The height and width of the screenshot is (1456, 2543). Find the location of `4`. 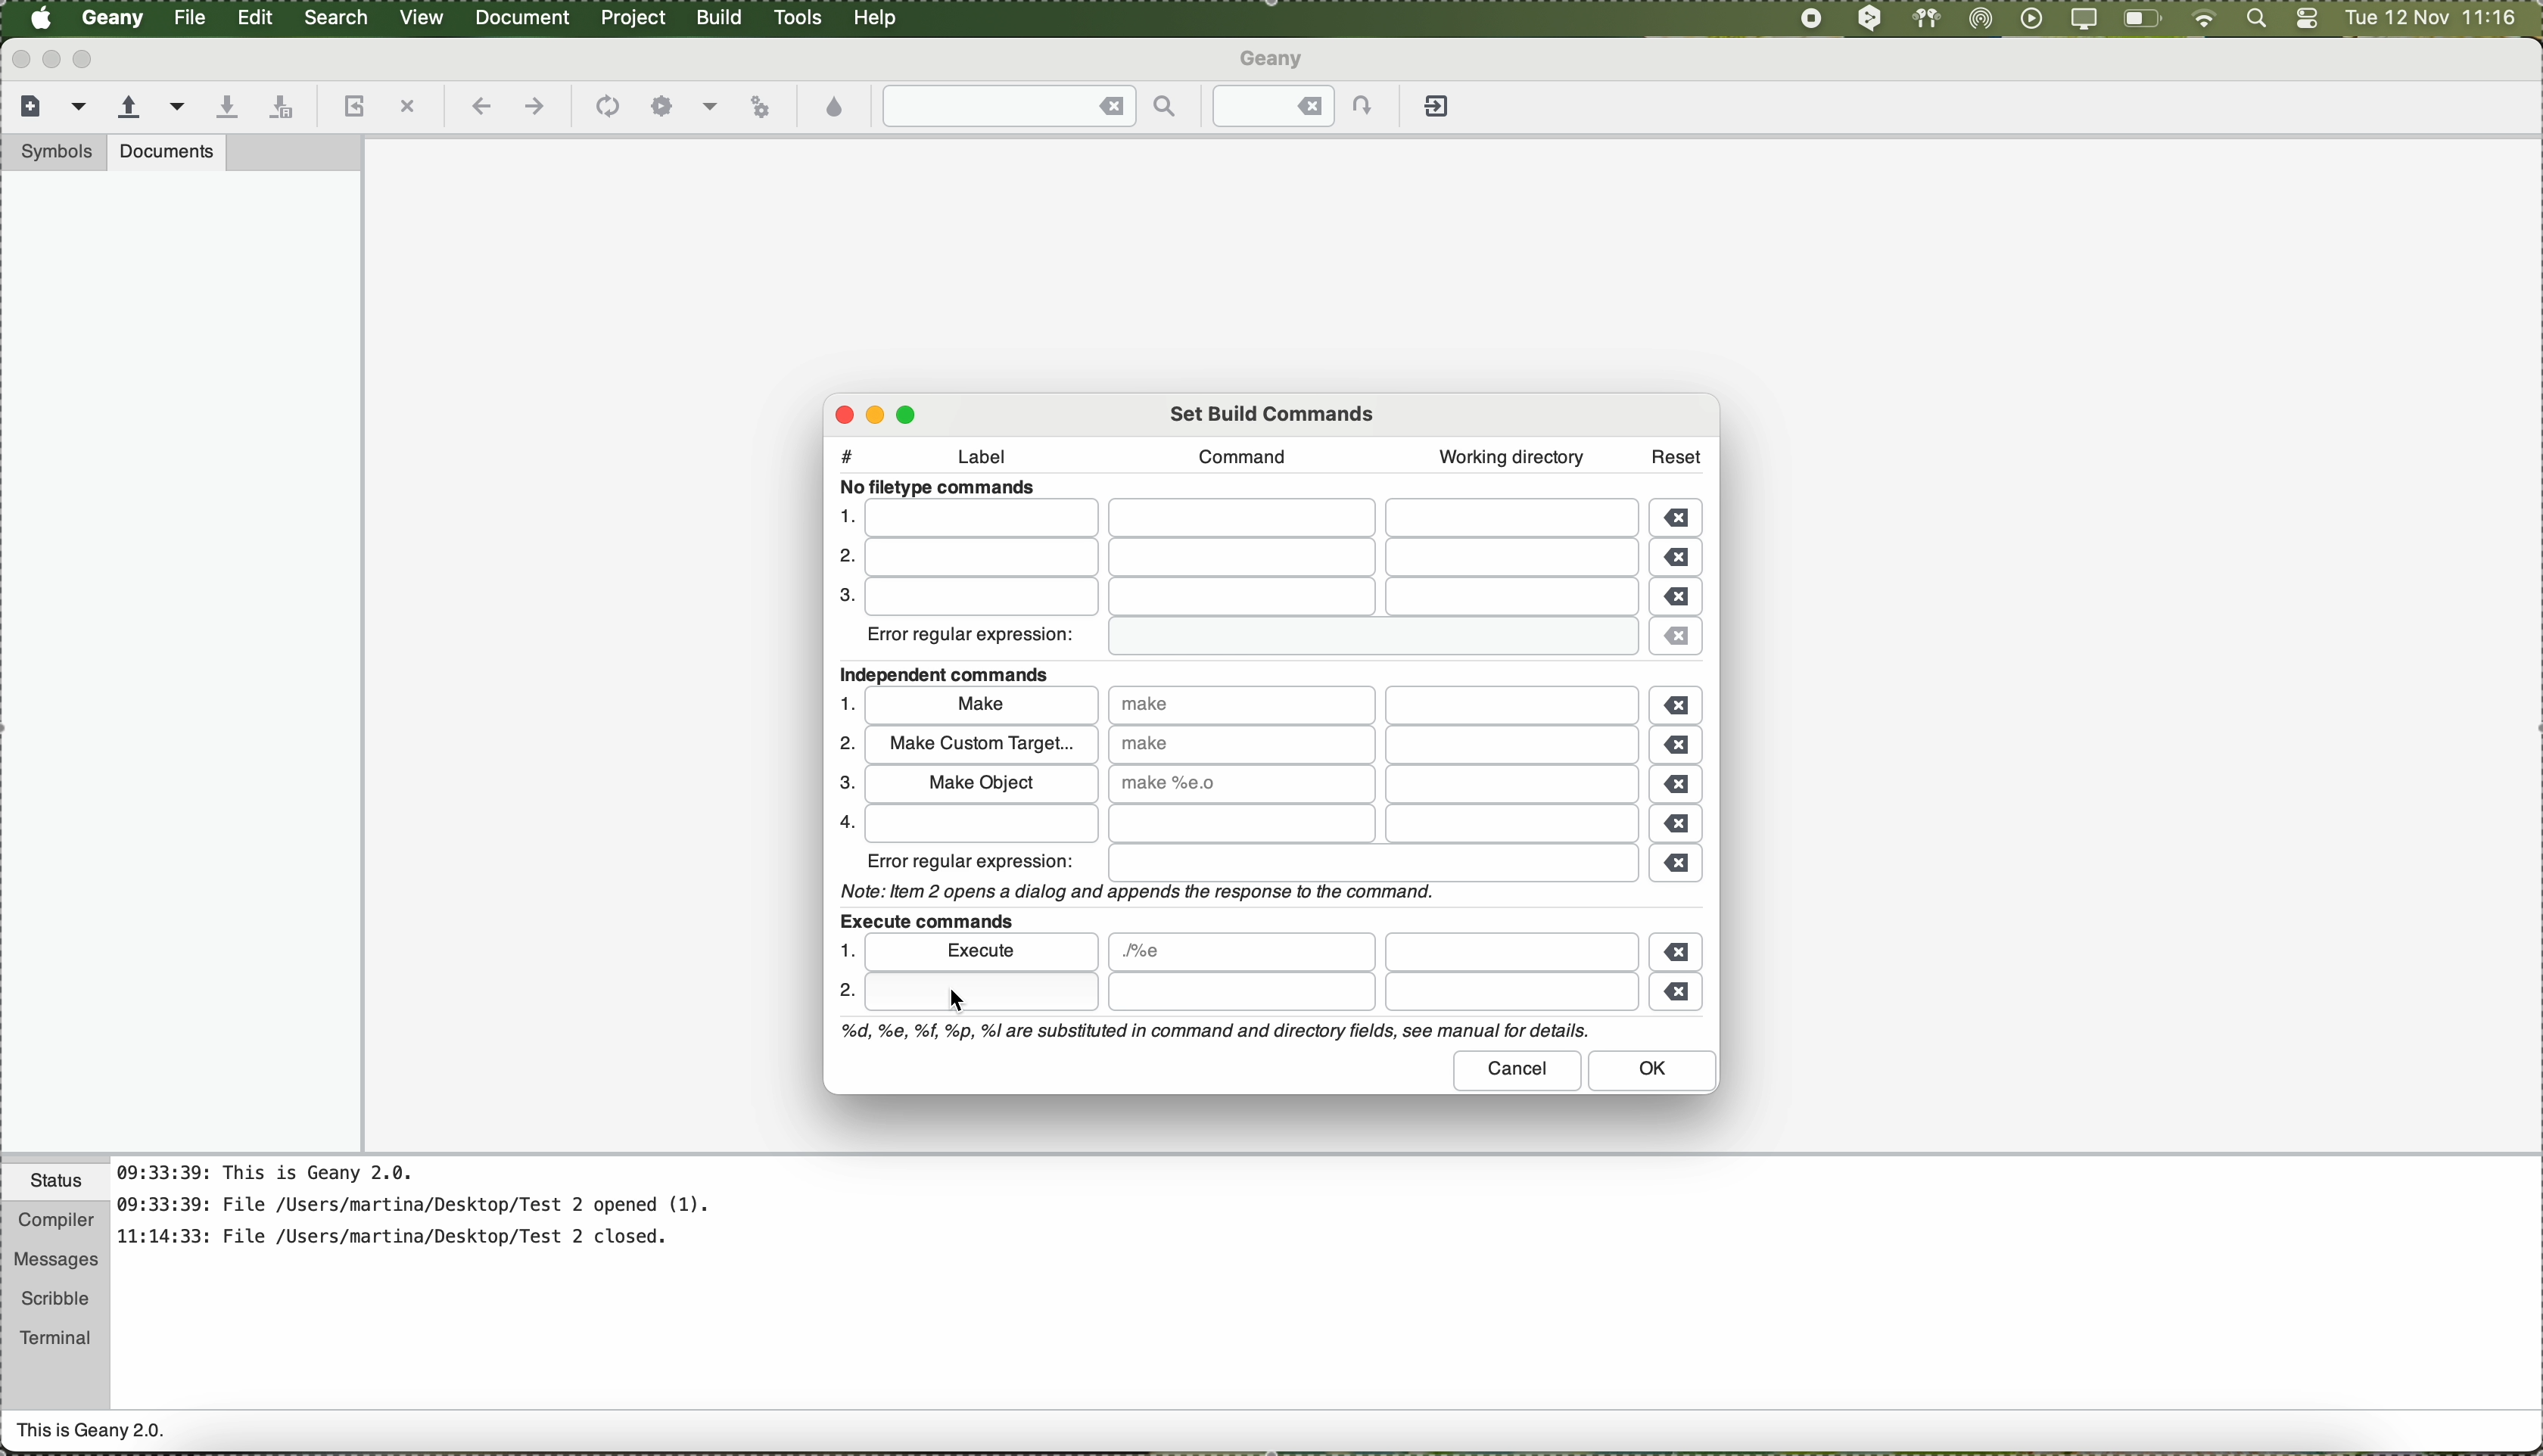

4 is located at coordinates (841, 821).